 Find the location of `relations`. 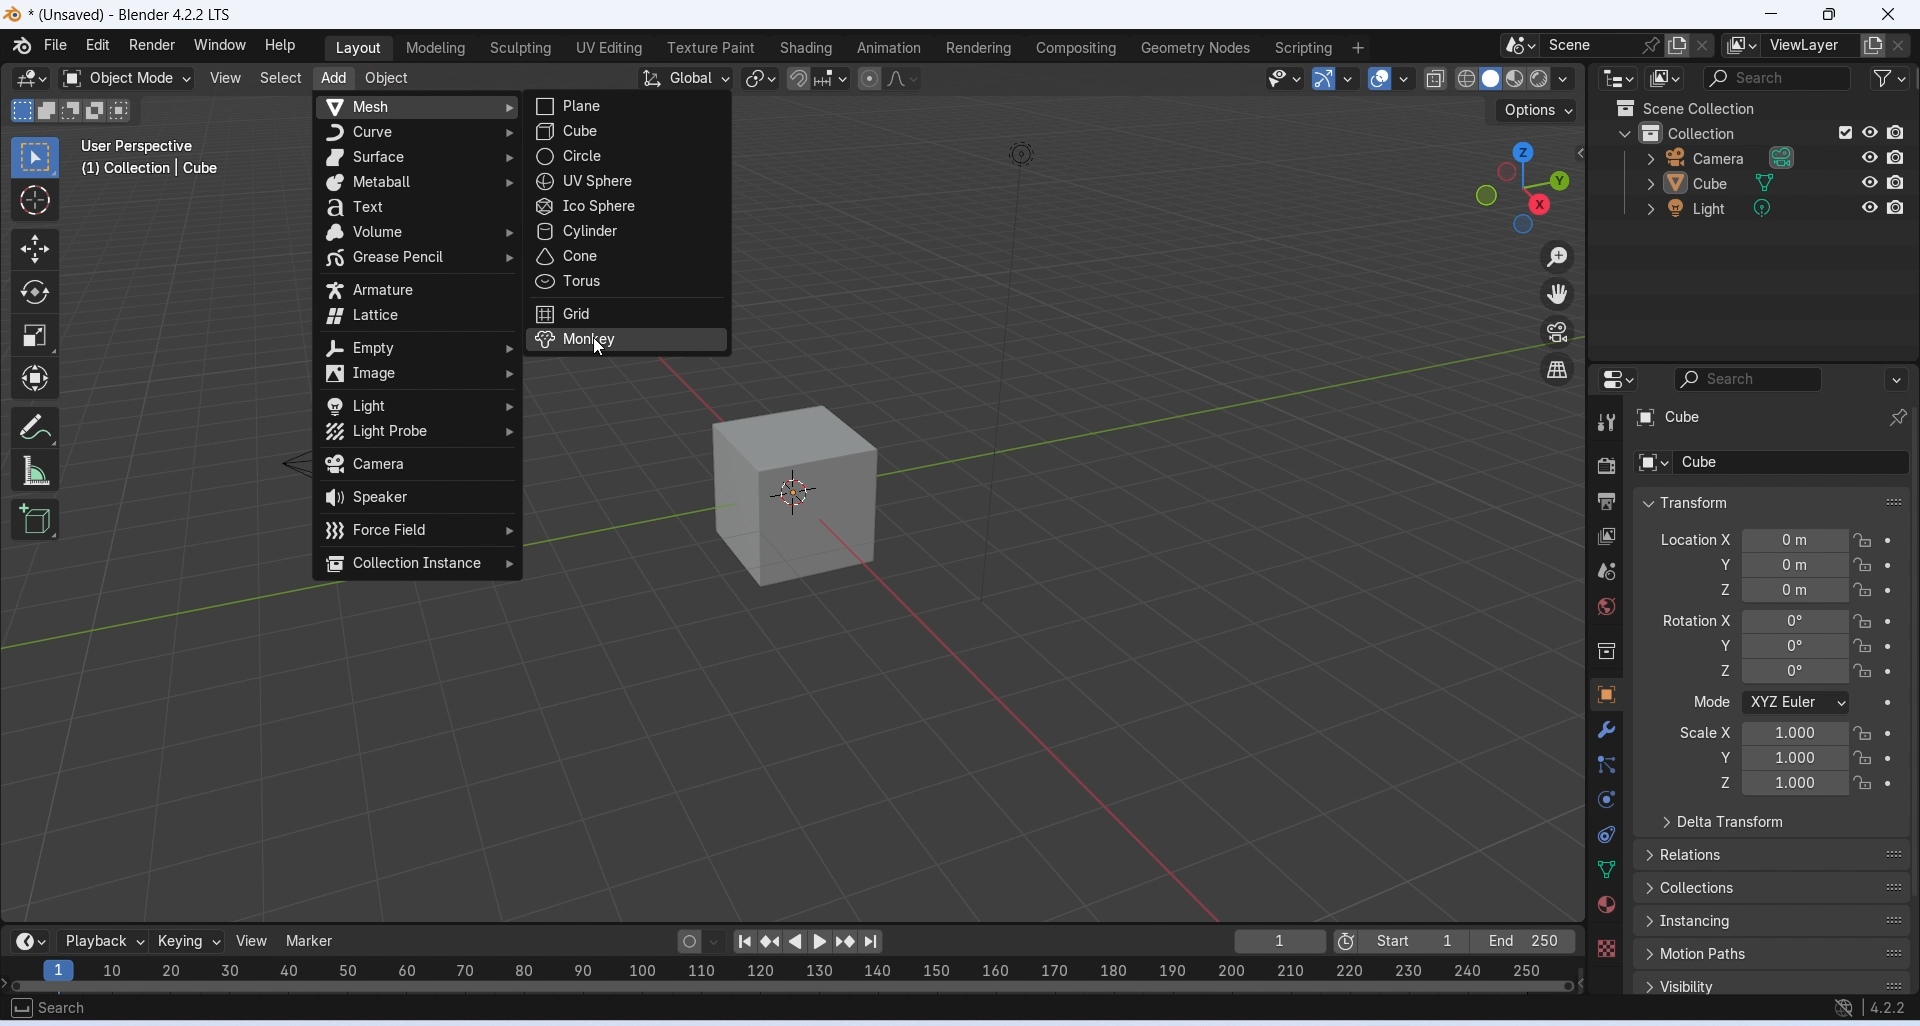

relations is located at coordinates (1773, 853).